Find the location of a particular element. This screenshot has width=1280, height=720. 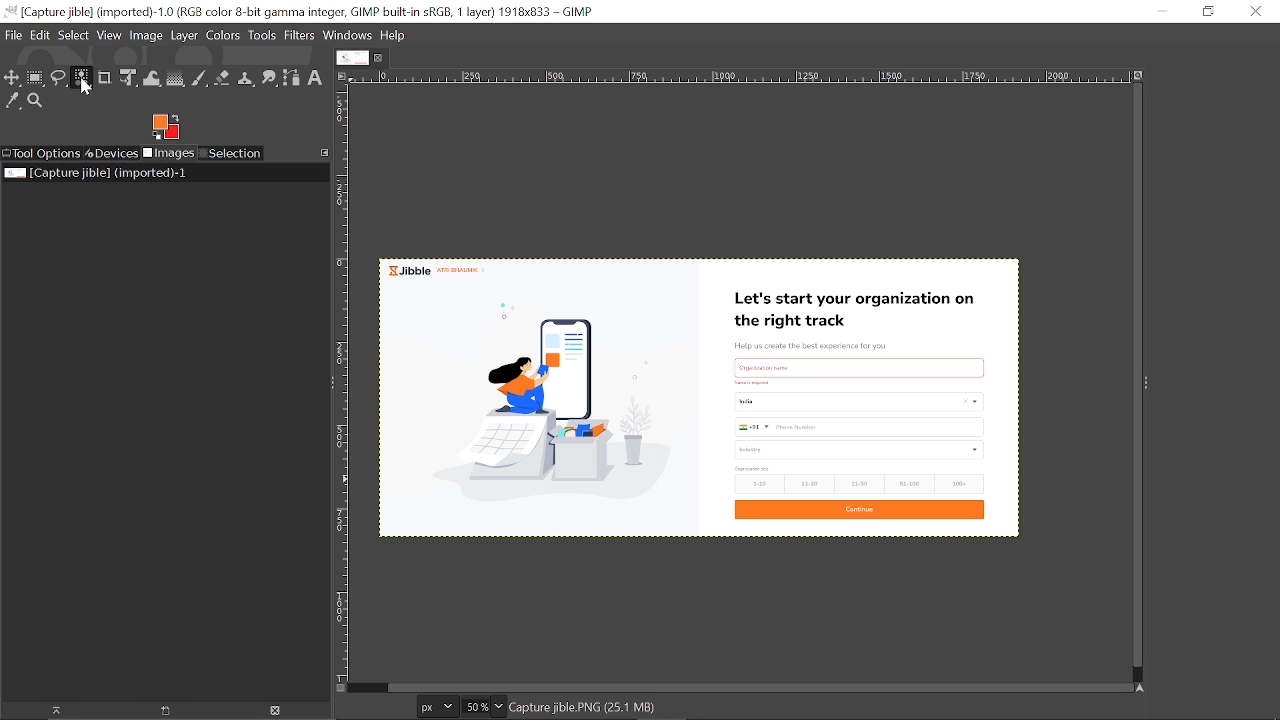

Windows is located at coordinates (349, 36).